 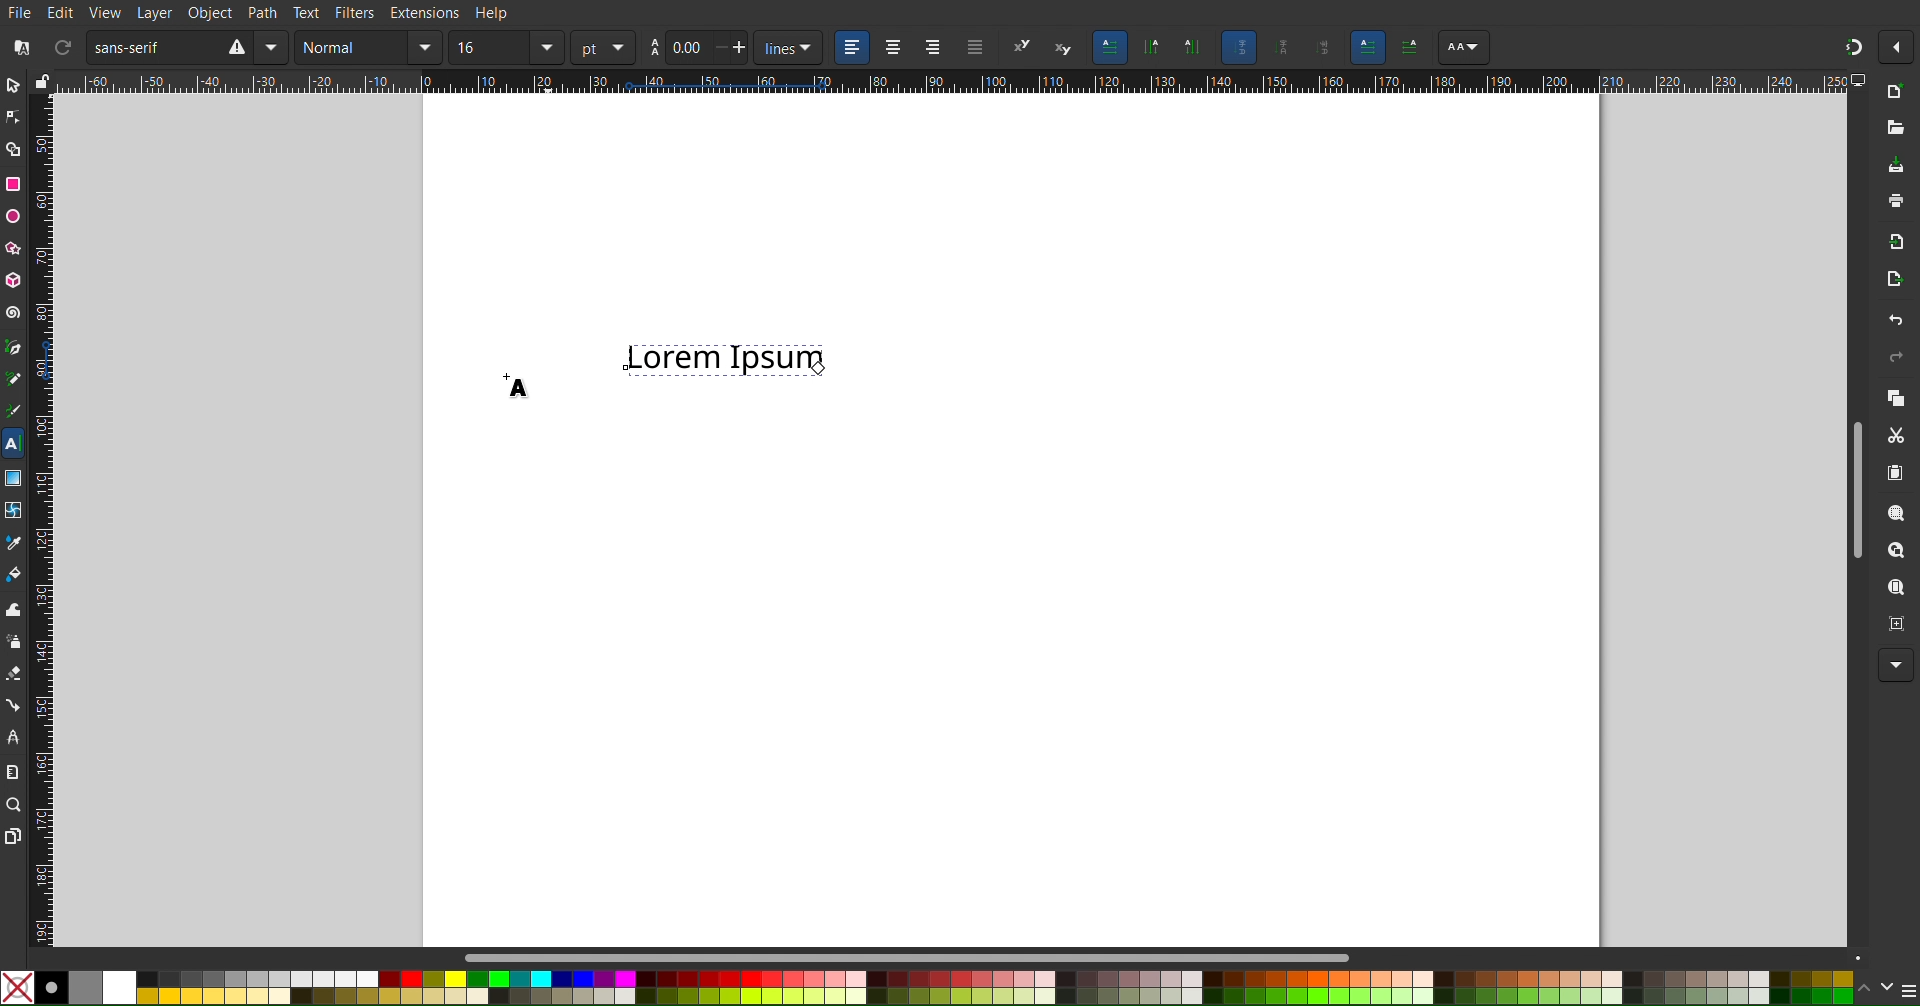 What do you see at coordinates (12, 739) in the screenshot?
I see `LPE Tool` at bounding box center [12, 739].